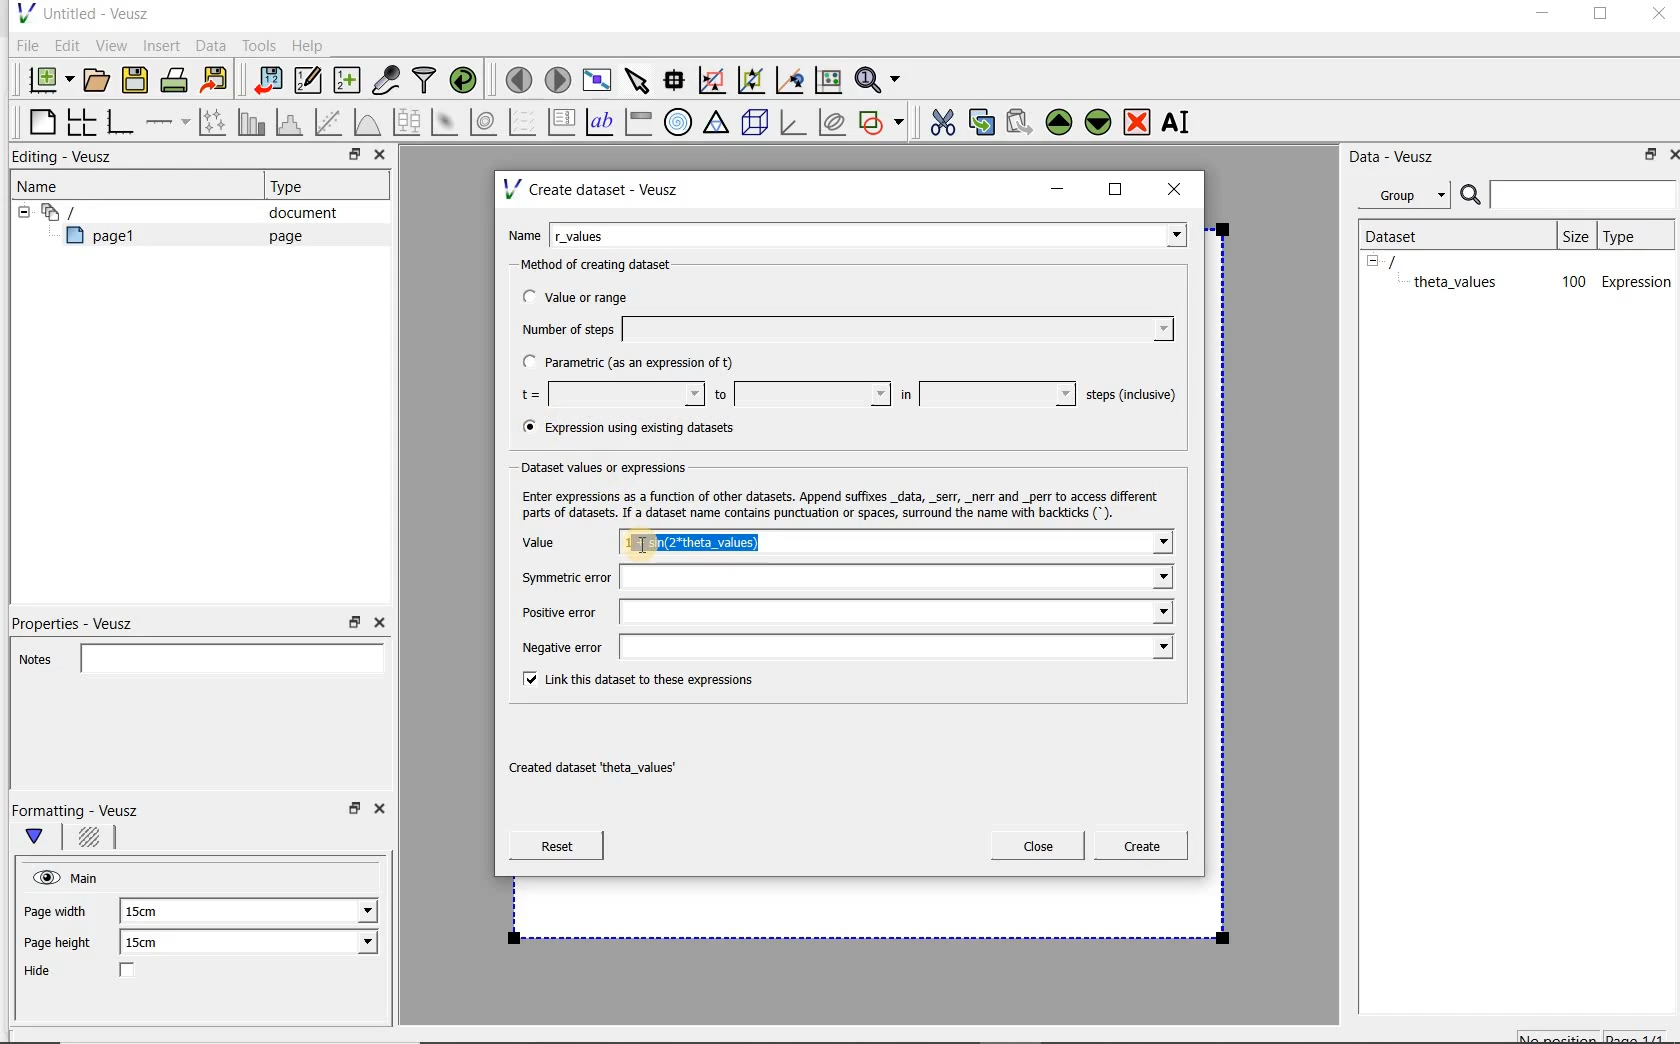 The width and height of the screenshot is (1680, 1044). I want to click on Search bar, so click(1569, 193).